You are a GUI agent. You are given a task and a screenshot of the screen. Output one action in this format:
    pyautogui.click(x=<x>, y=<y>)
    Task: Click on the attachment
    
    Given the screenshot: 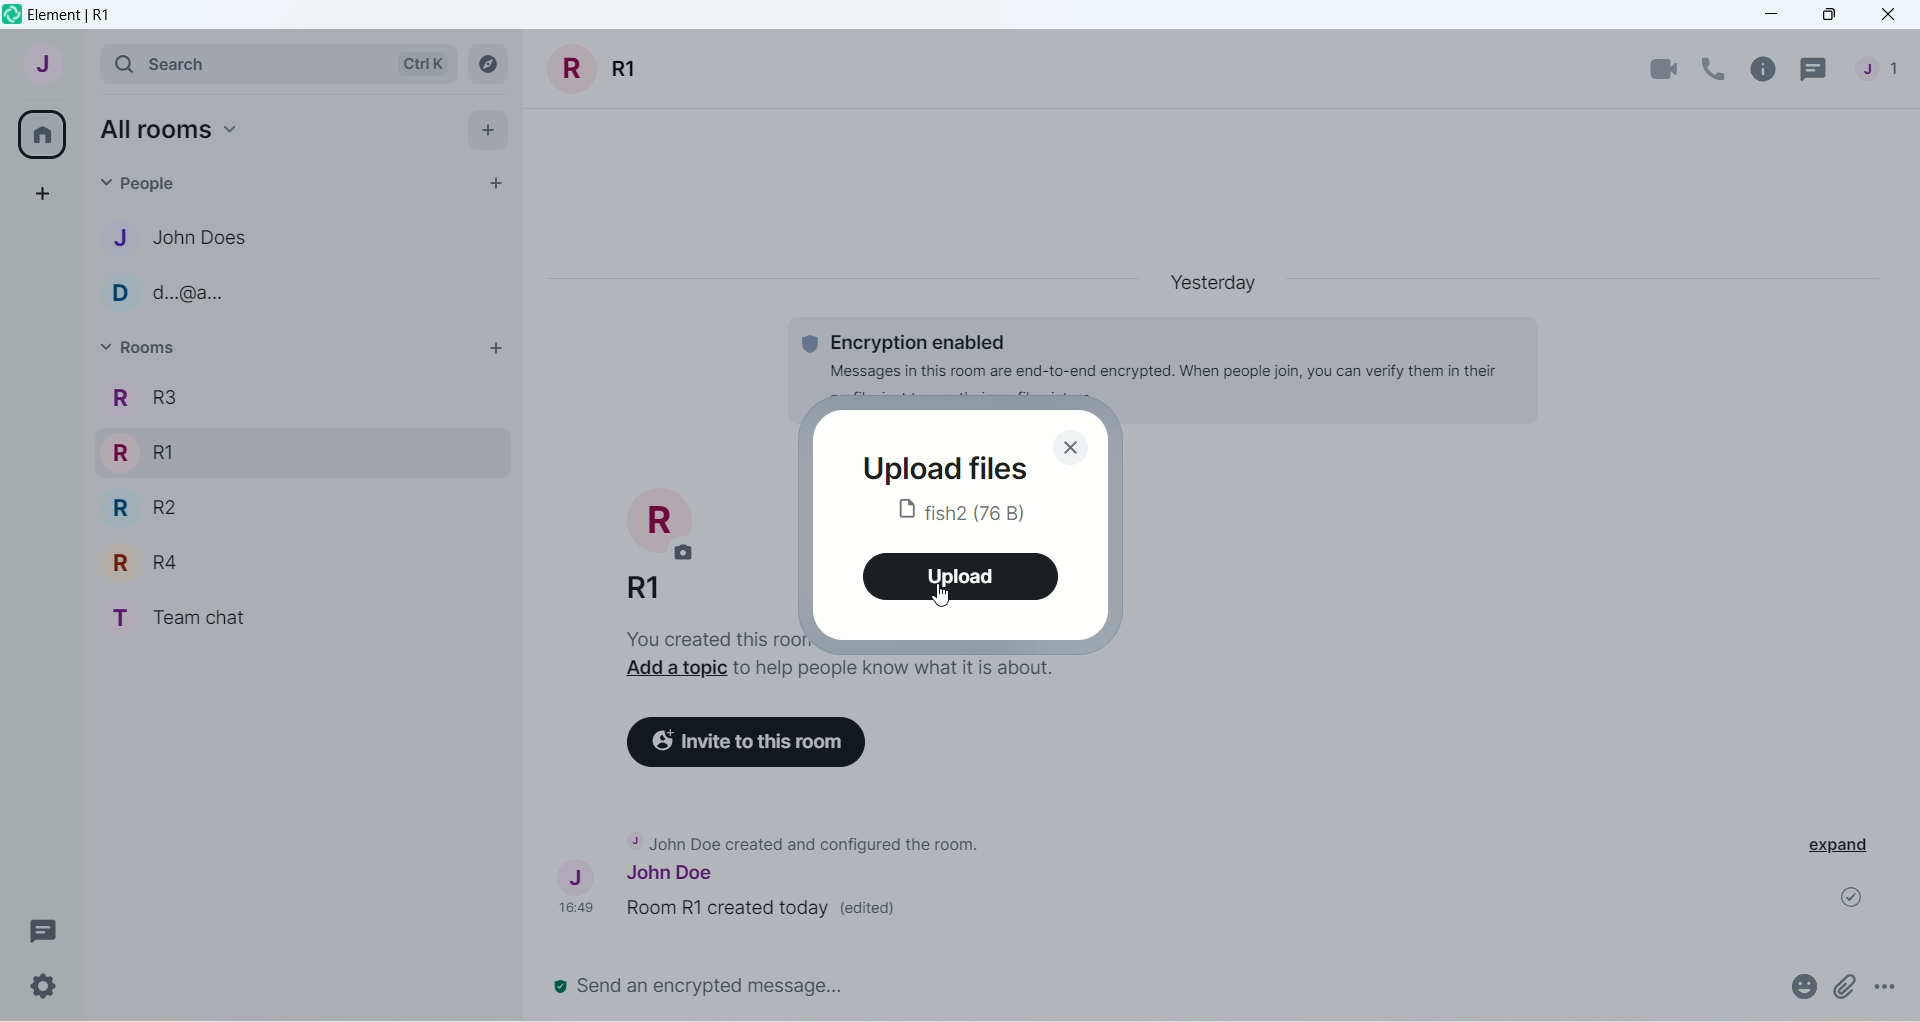 What is the action you would take?
    pyautogui.click(x=1843, y=987)
    